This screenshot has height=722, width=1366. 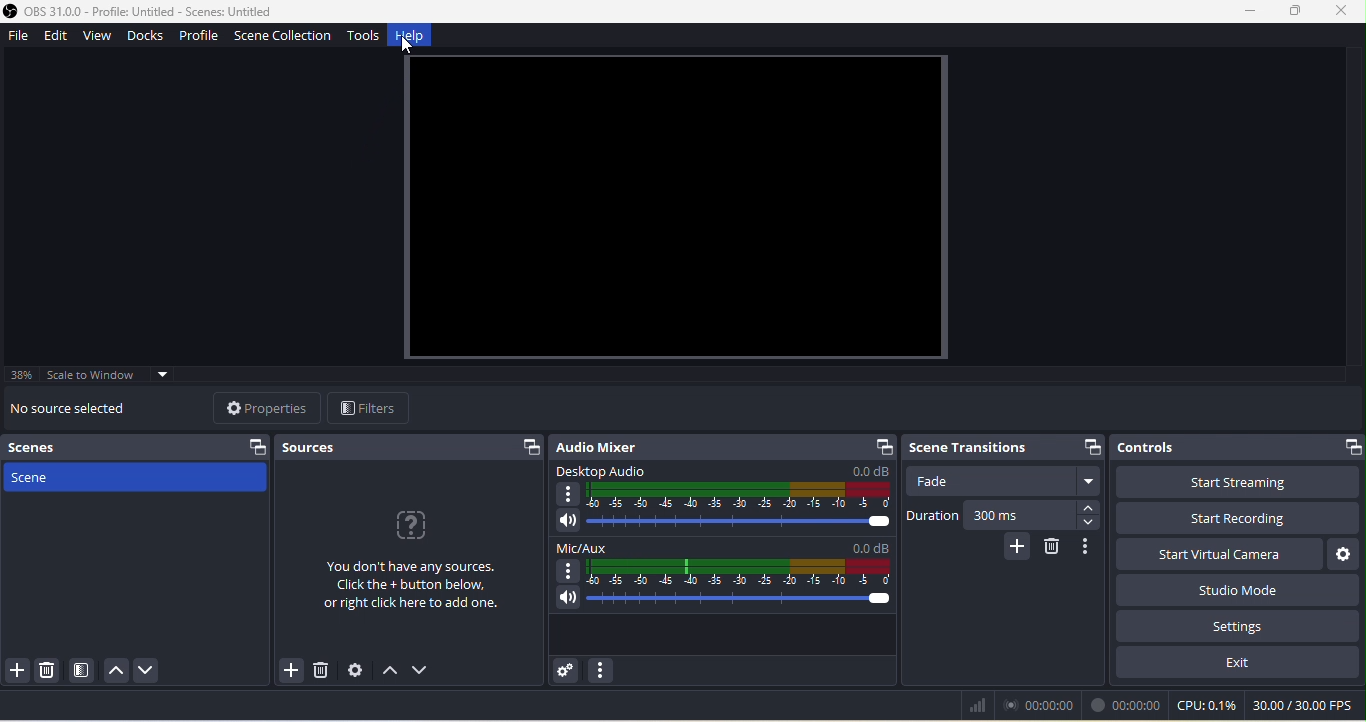 What do you see at coordinates (417, 54) in the screenshot?
I see `cursor` at bounding box center [417, 54].